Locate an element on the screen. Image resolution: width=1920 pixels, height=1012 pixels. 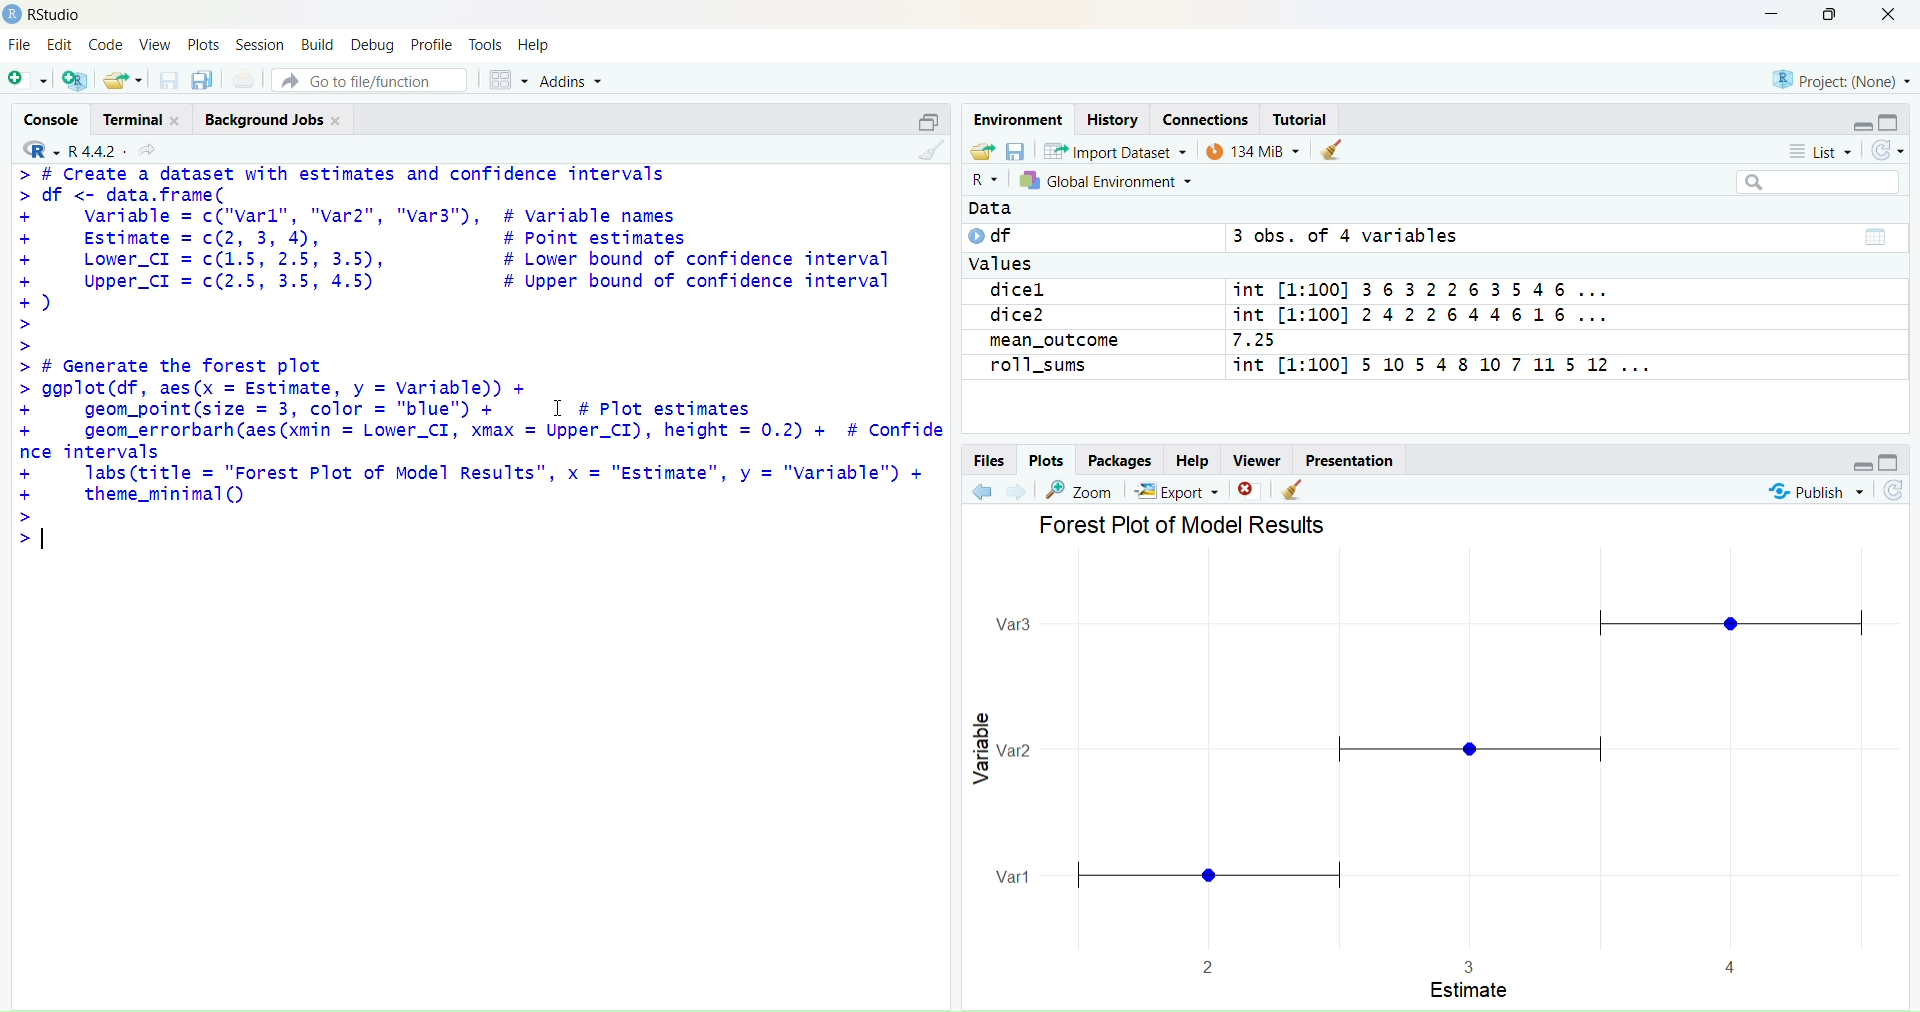
mean_outcome 7.25 is located at coordinates (1129, 341).